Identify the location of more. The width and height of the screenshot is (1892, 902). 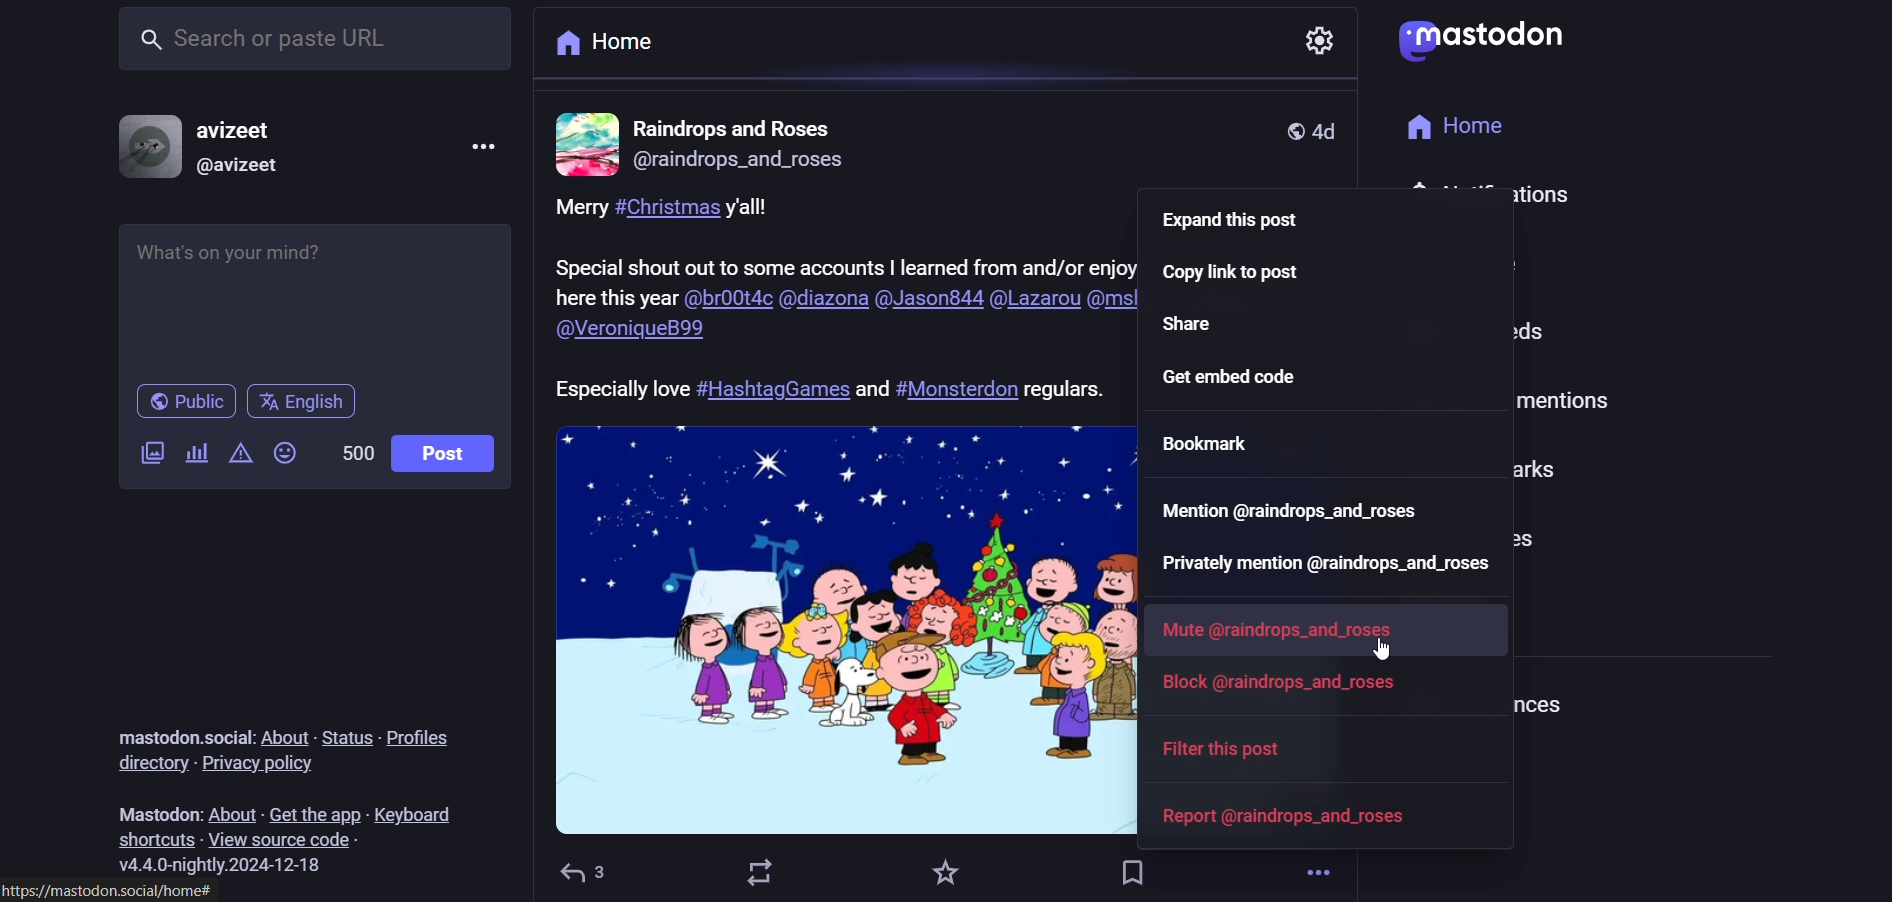
(1316, 874).